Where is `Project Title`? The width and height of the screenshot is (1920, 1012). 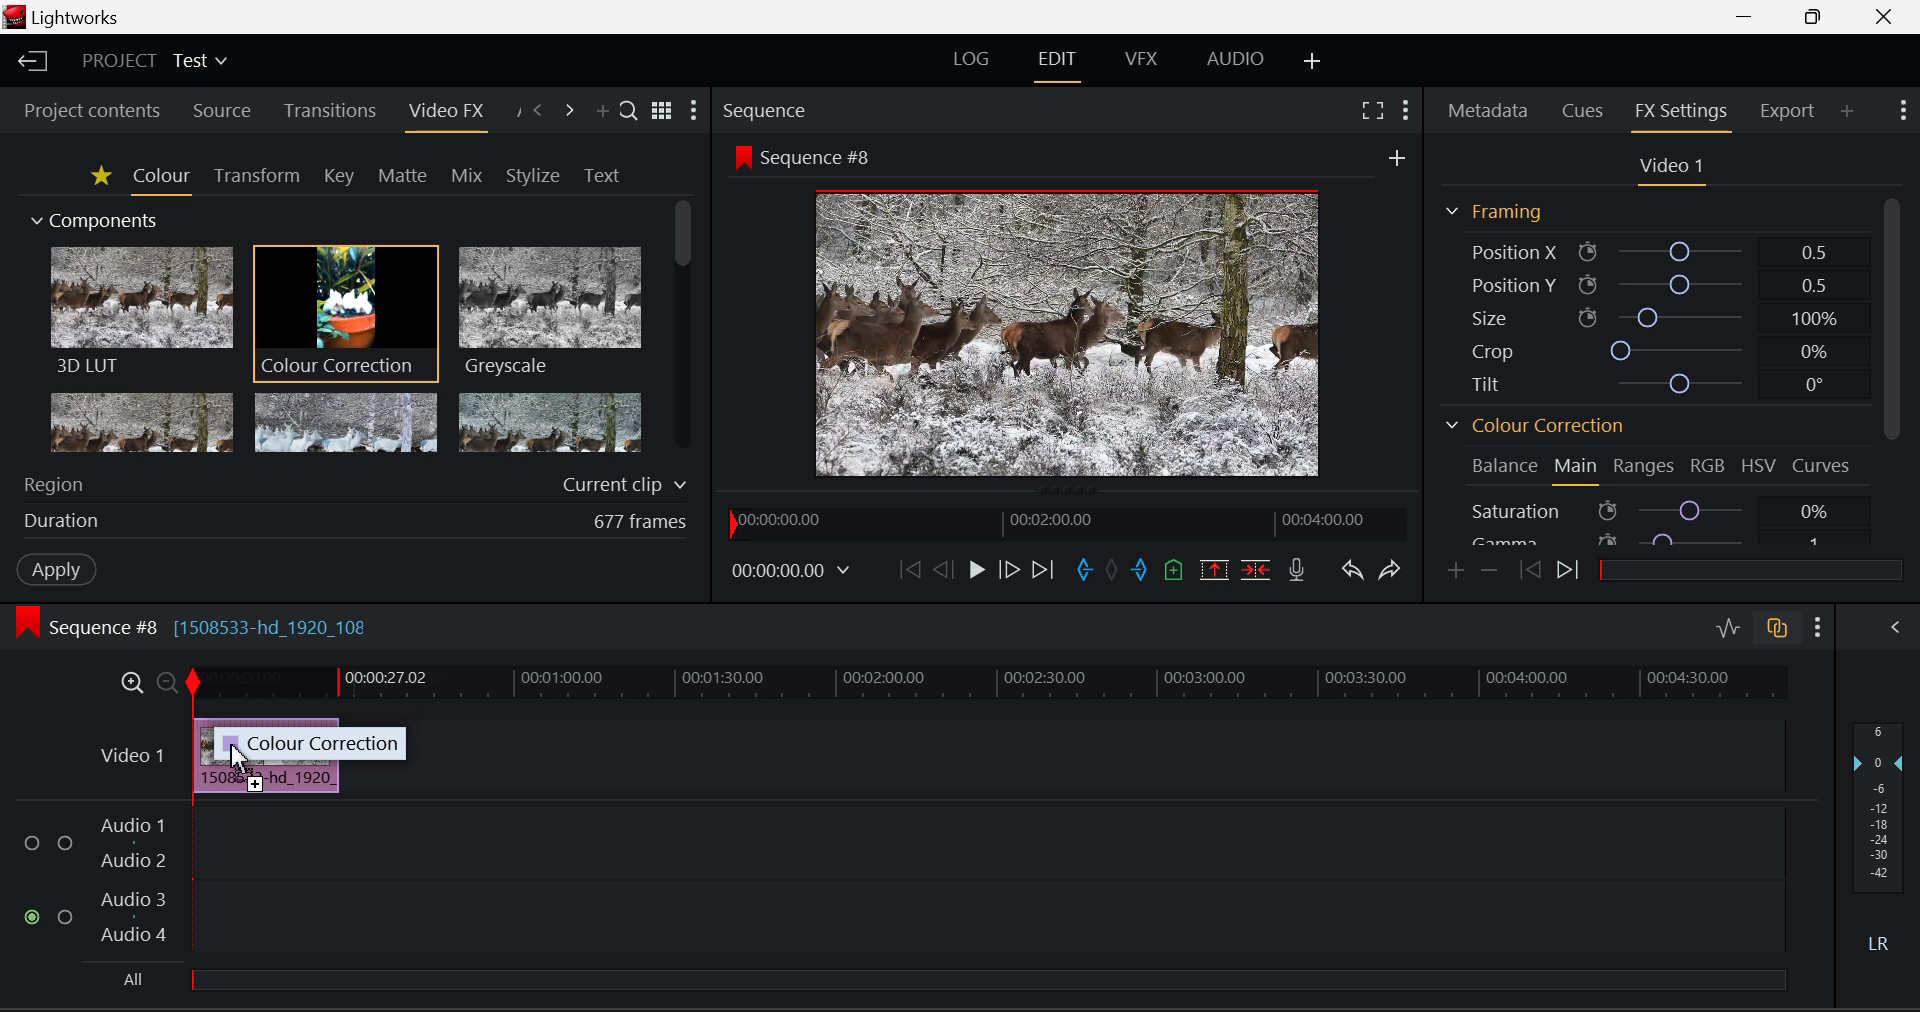
Project Title is located at coordinates (152, 61).